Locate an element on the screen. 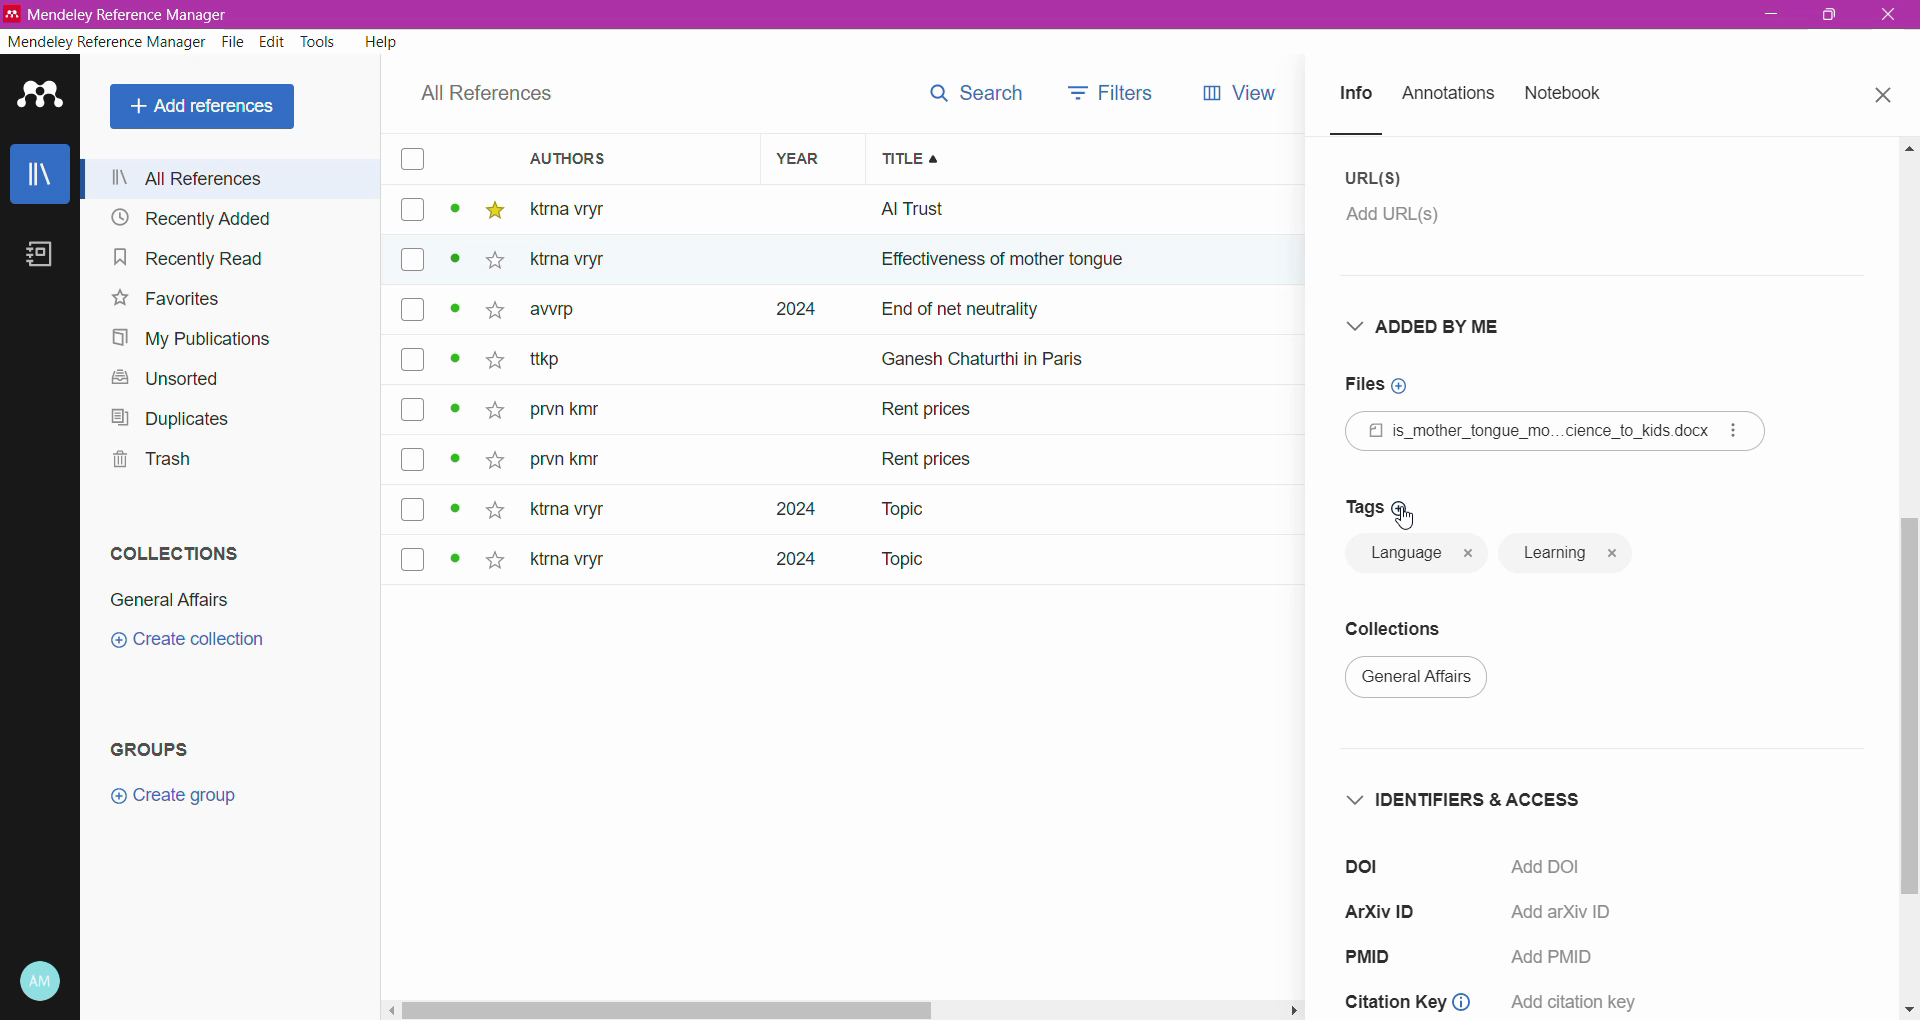  dot  is located at coordinates (457, 364).